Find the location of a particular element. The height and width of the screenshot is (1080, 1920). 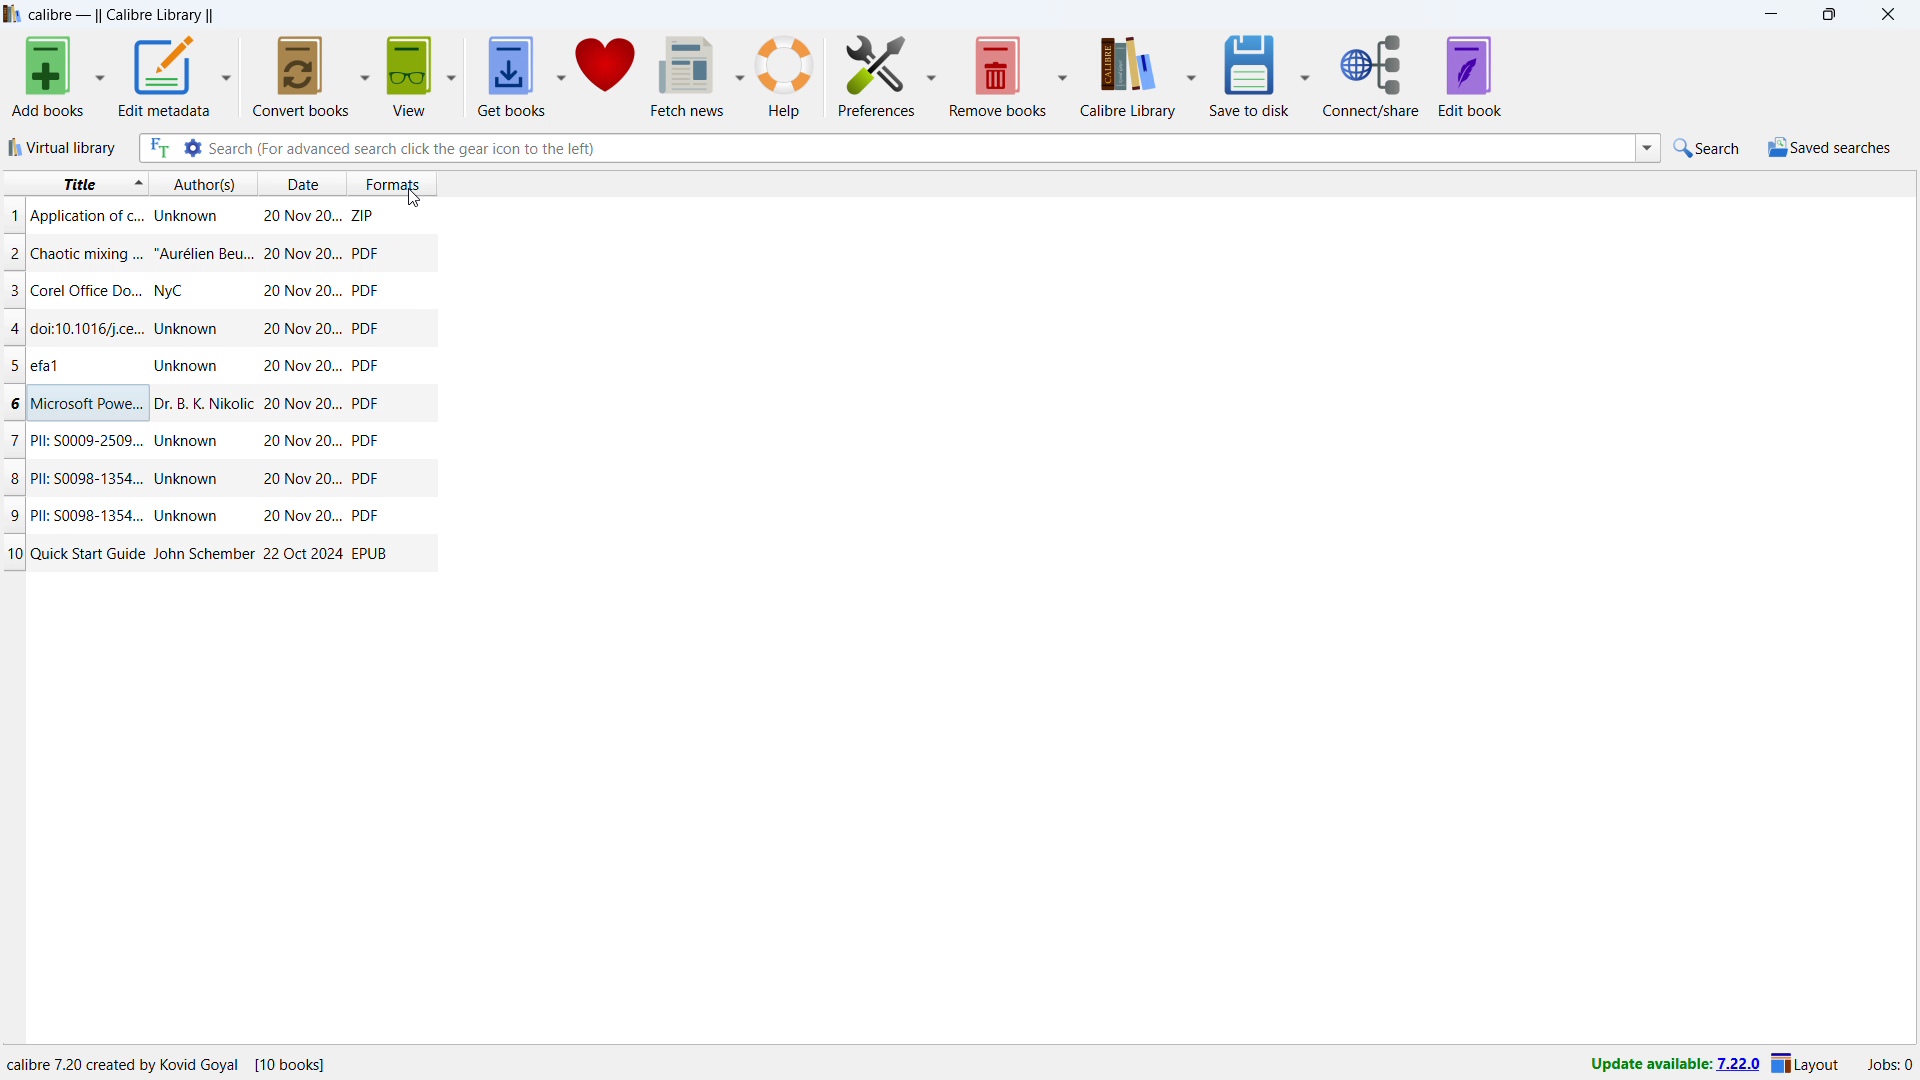

title is located at coordinates (88, 327).